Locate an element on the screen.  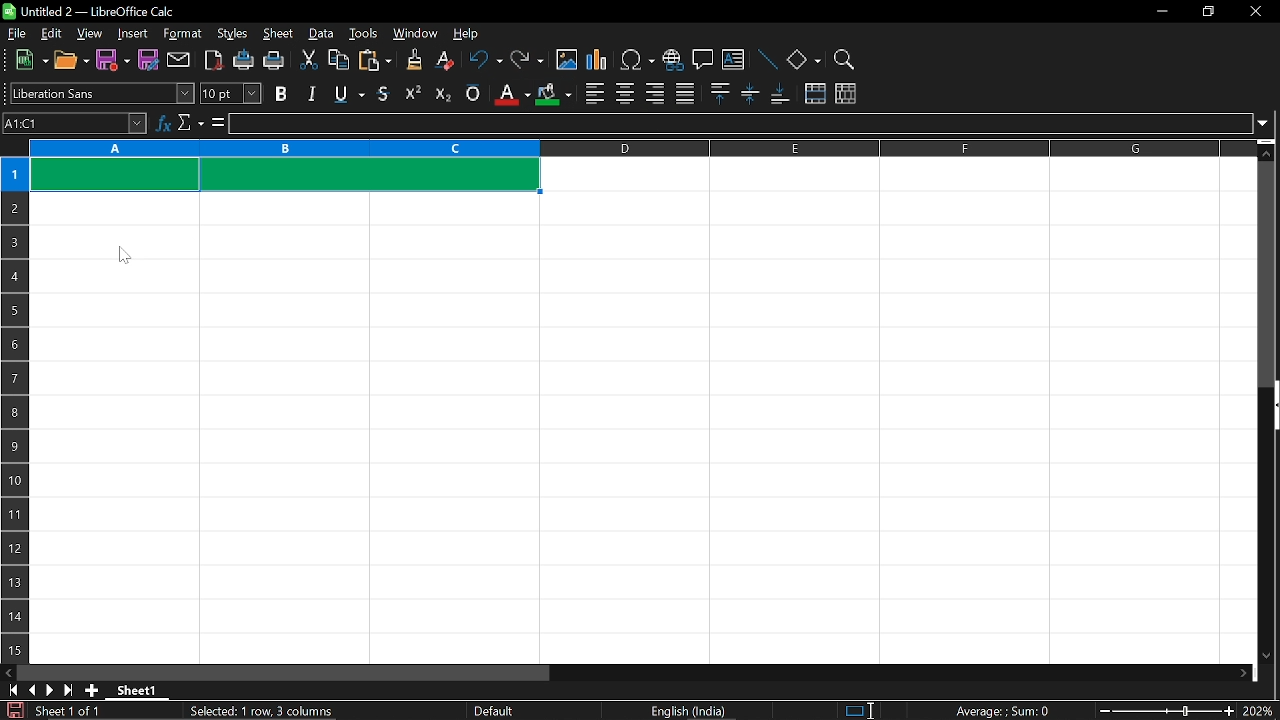
align top is located at coordinates (719, 94).